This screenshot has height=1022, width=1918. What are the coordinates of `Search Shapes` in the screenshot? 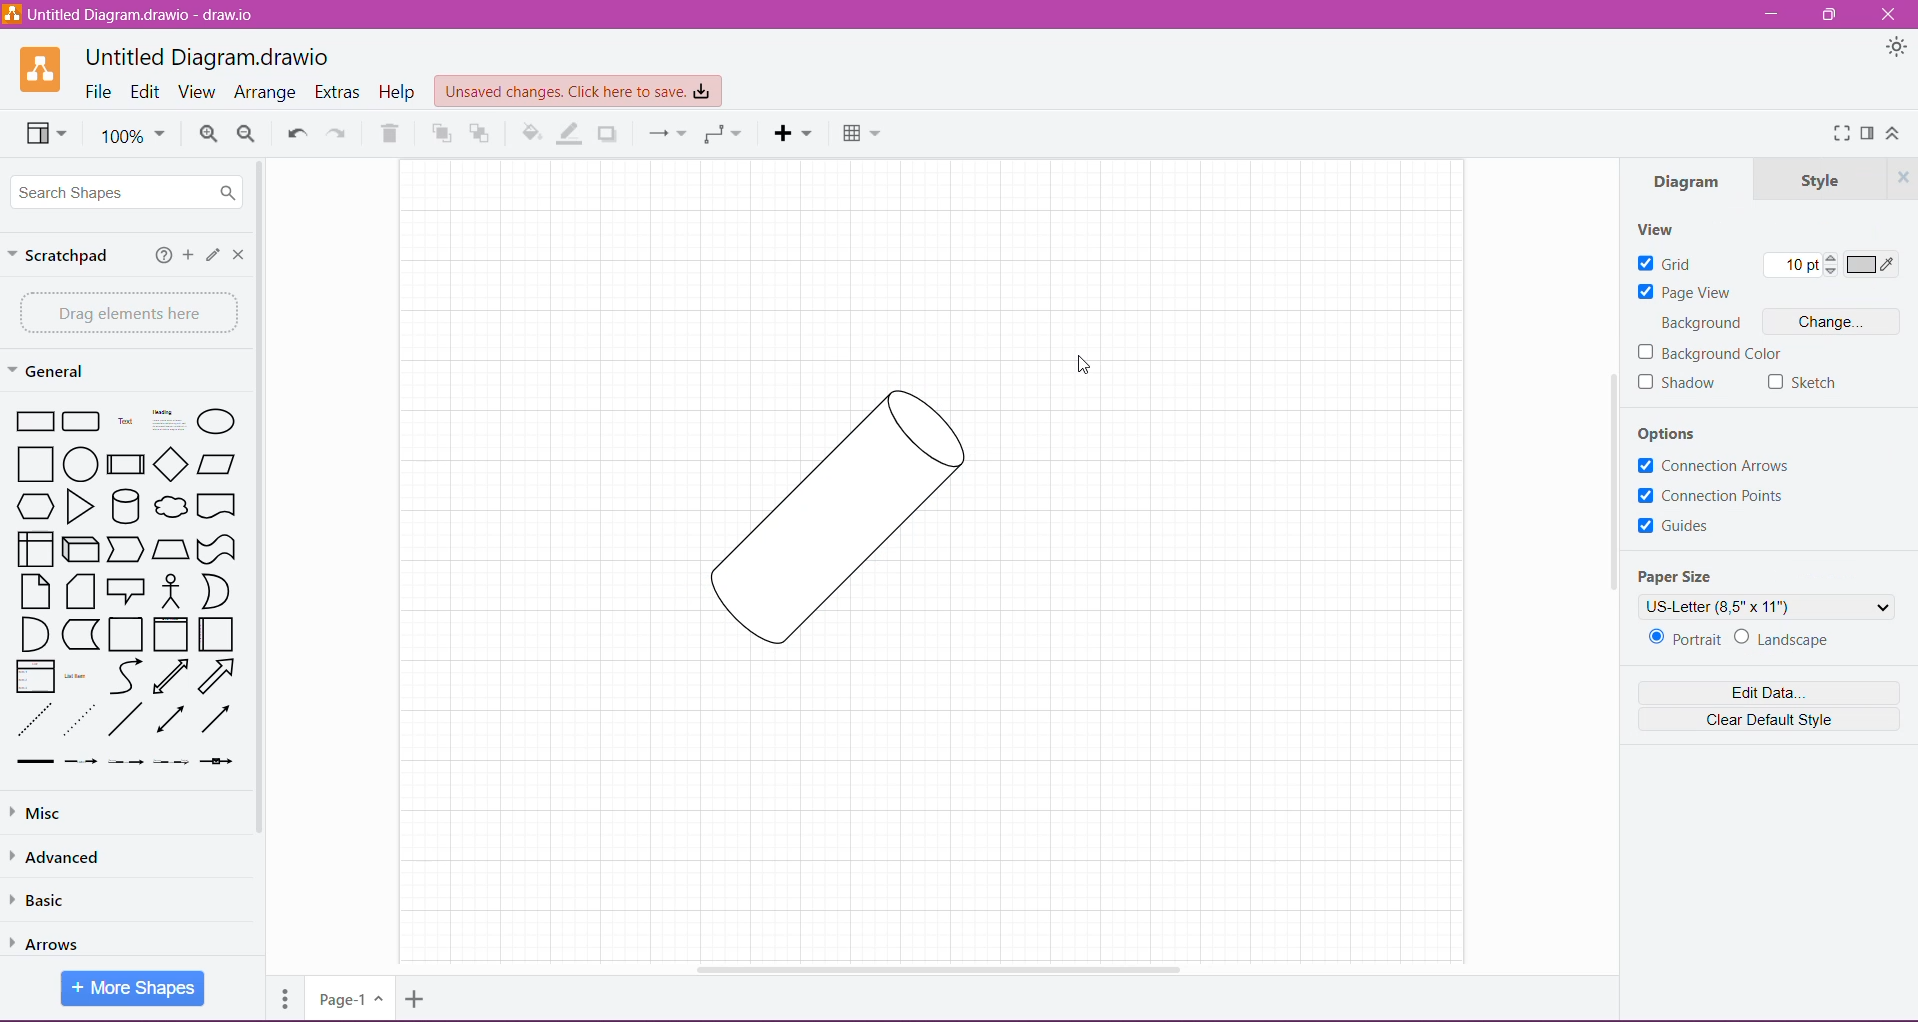 It's located at (130, 193).